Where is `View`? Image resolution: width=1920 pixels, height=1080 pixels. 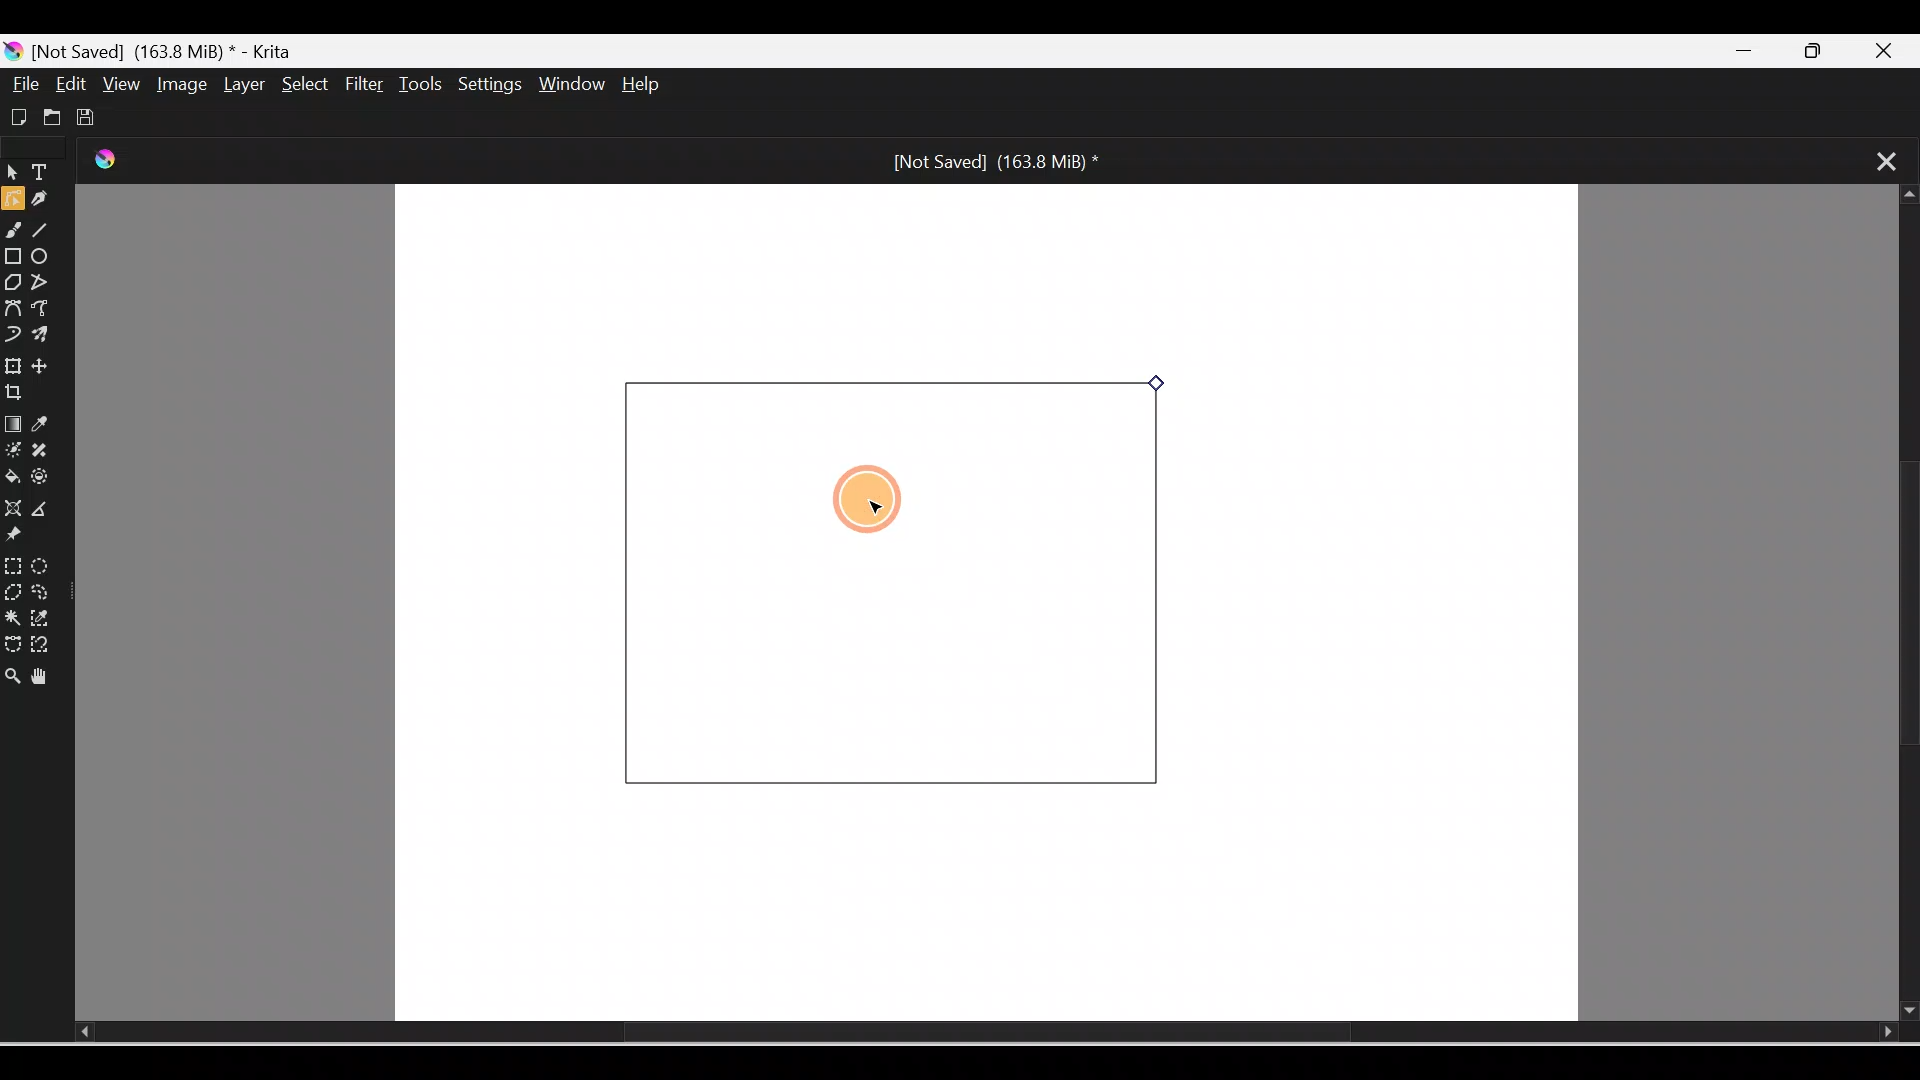 View is located at coordinates (118, 83).